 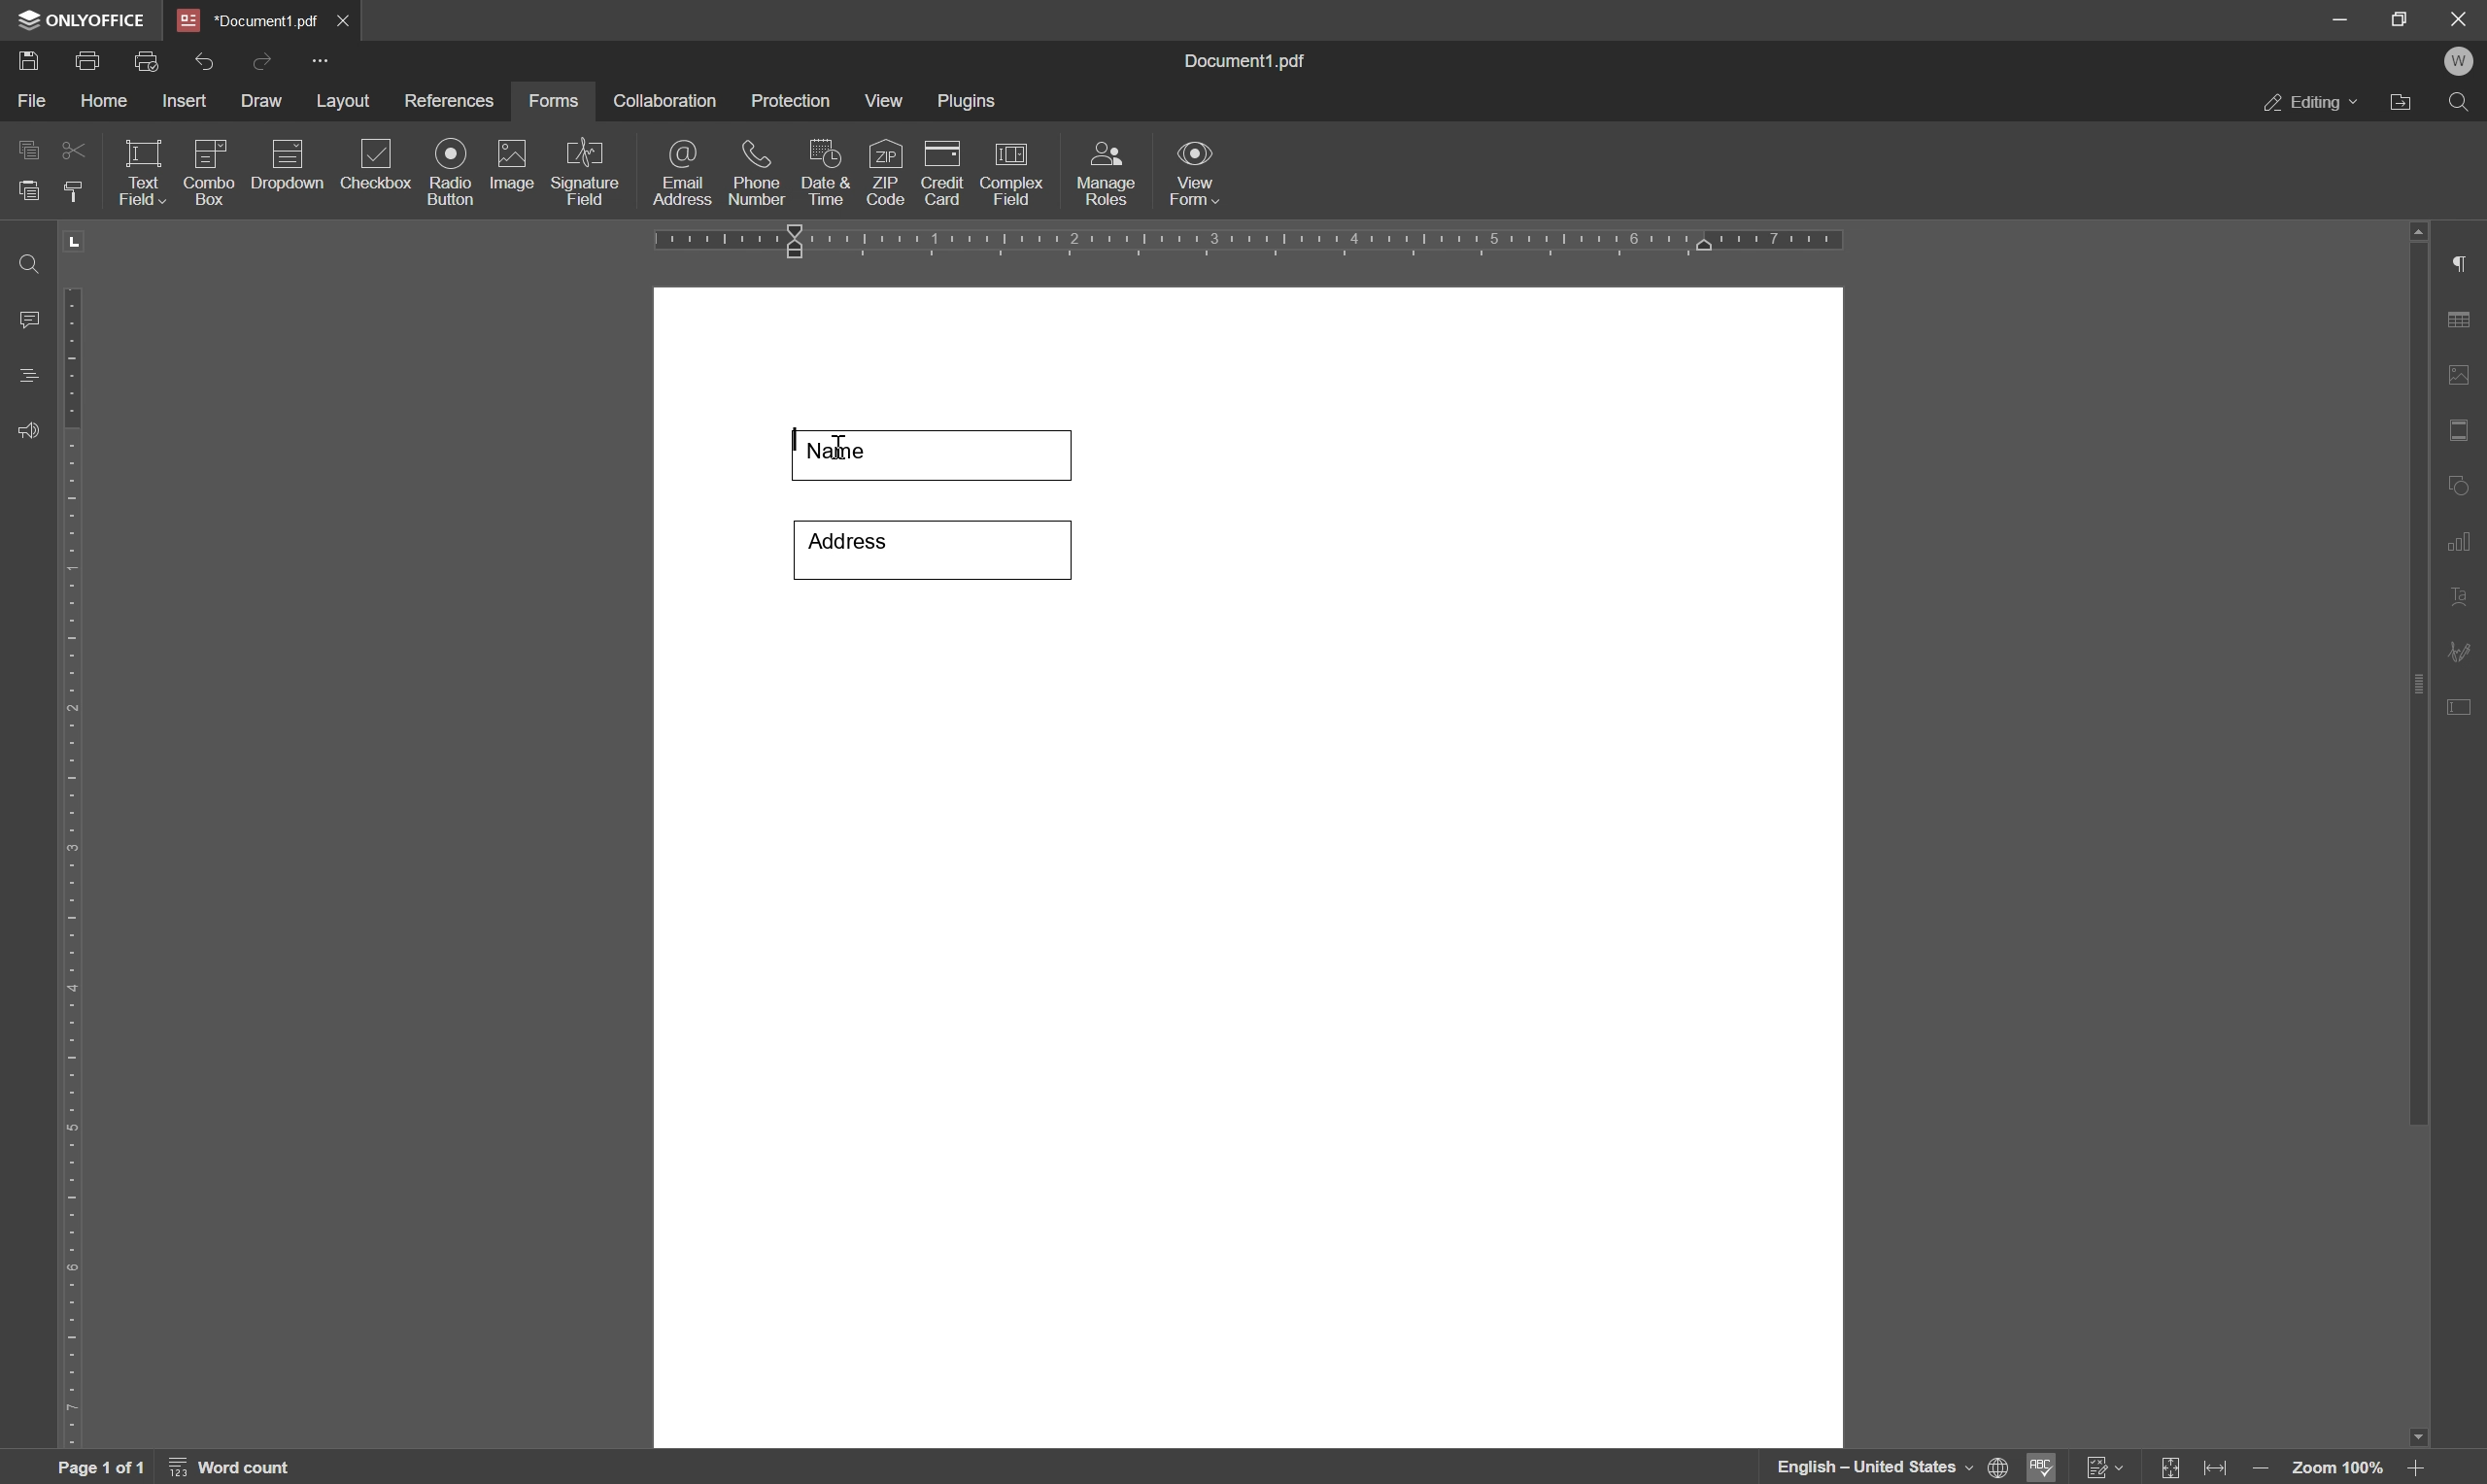 What do you see at coordinates (2464, 107) in the screenshot?
I see `find` at bounding box center [2464, 107].